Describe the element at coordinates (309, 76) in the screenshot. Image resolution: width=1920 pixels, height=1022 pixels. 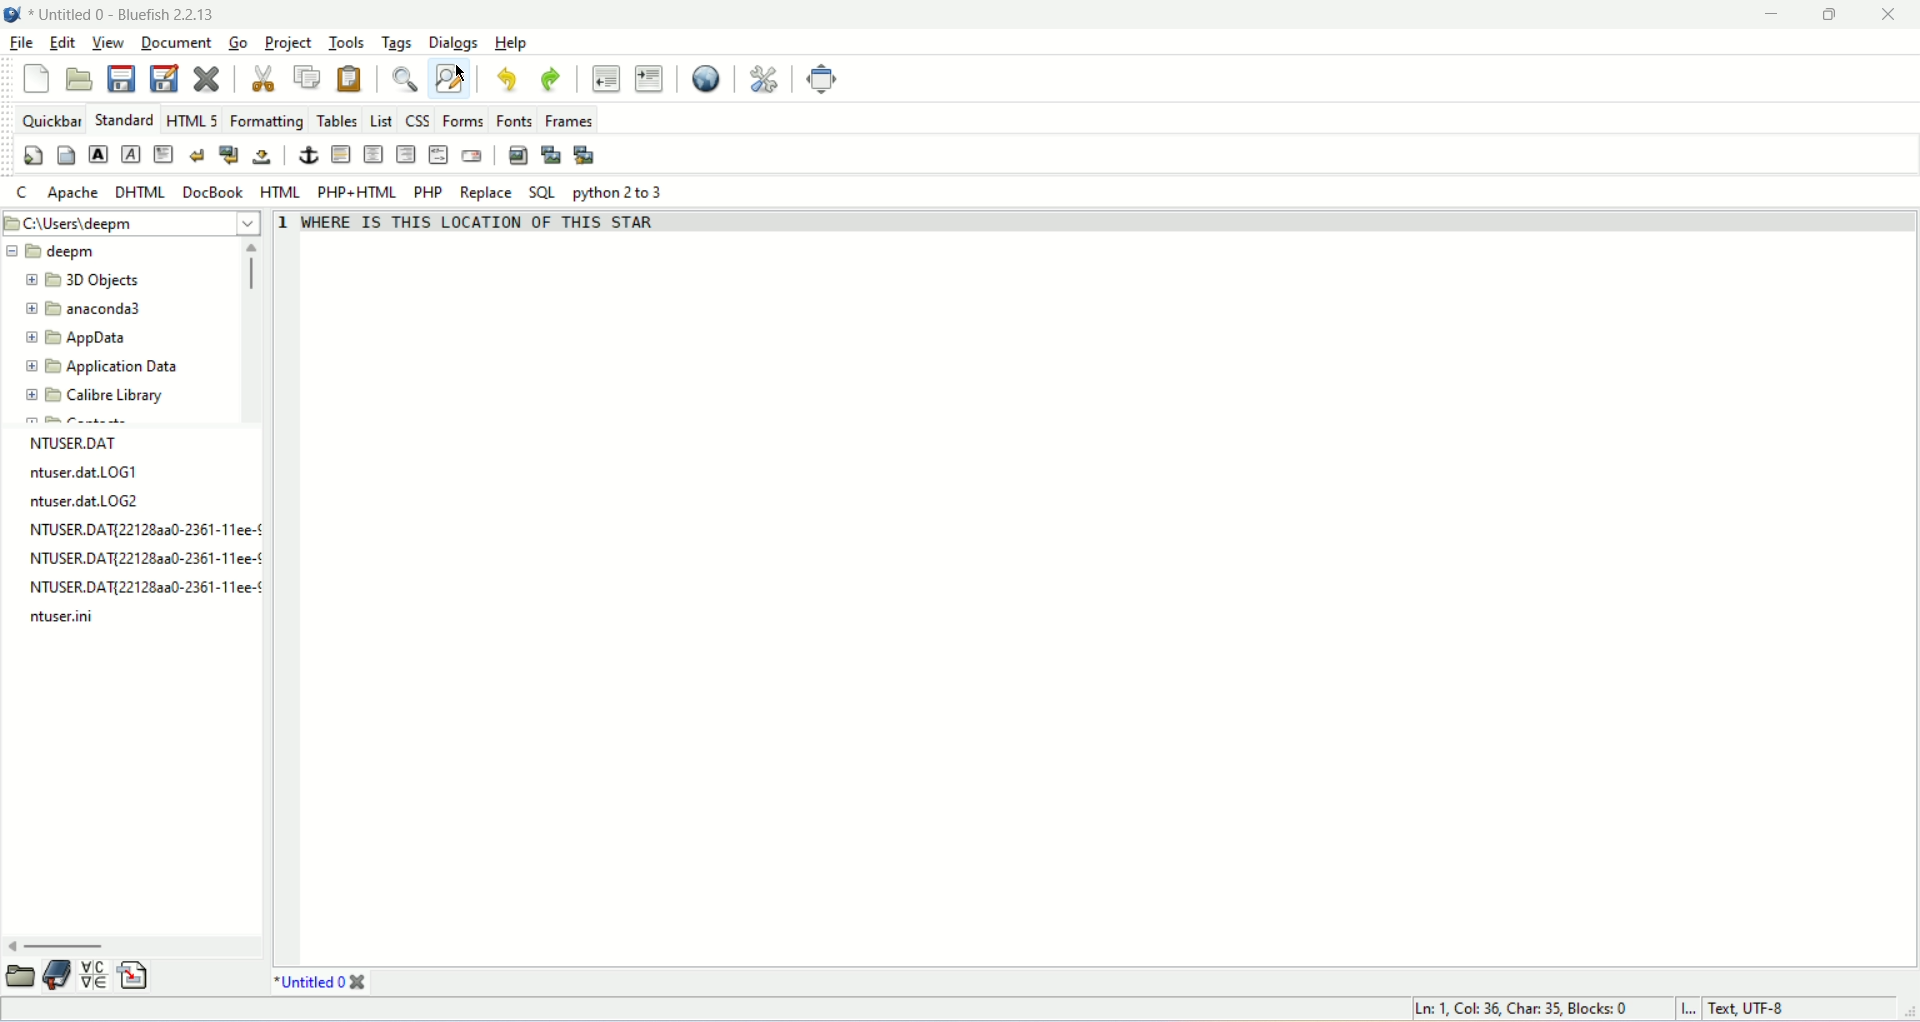
I see `copy` at that location.